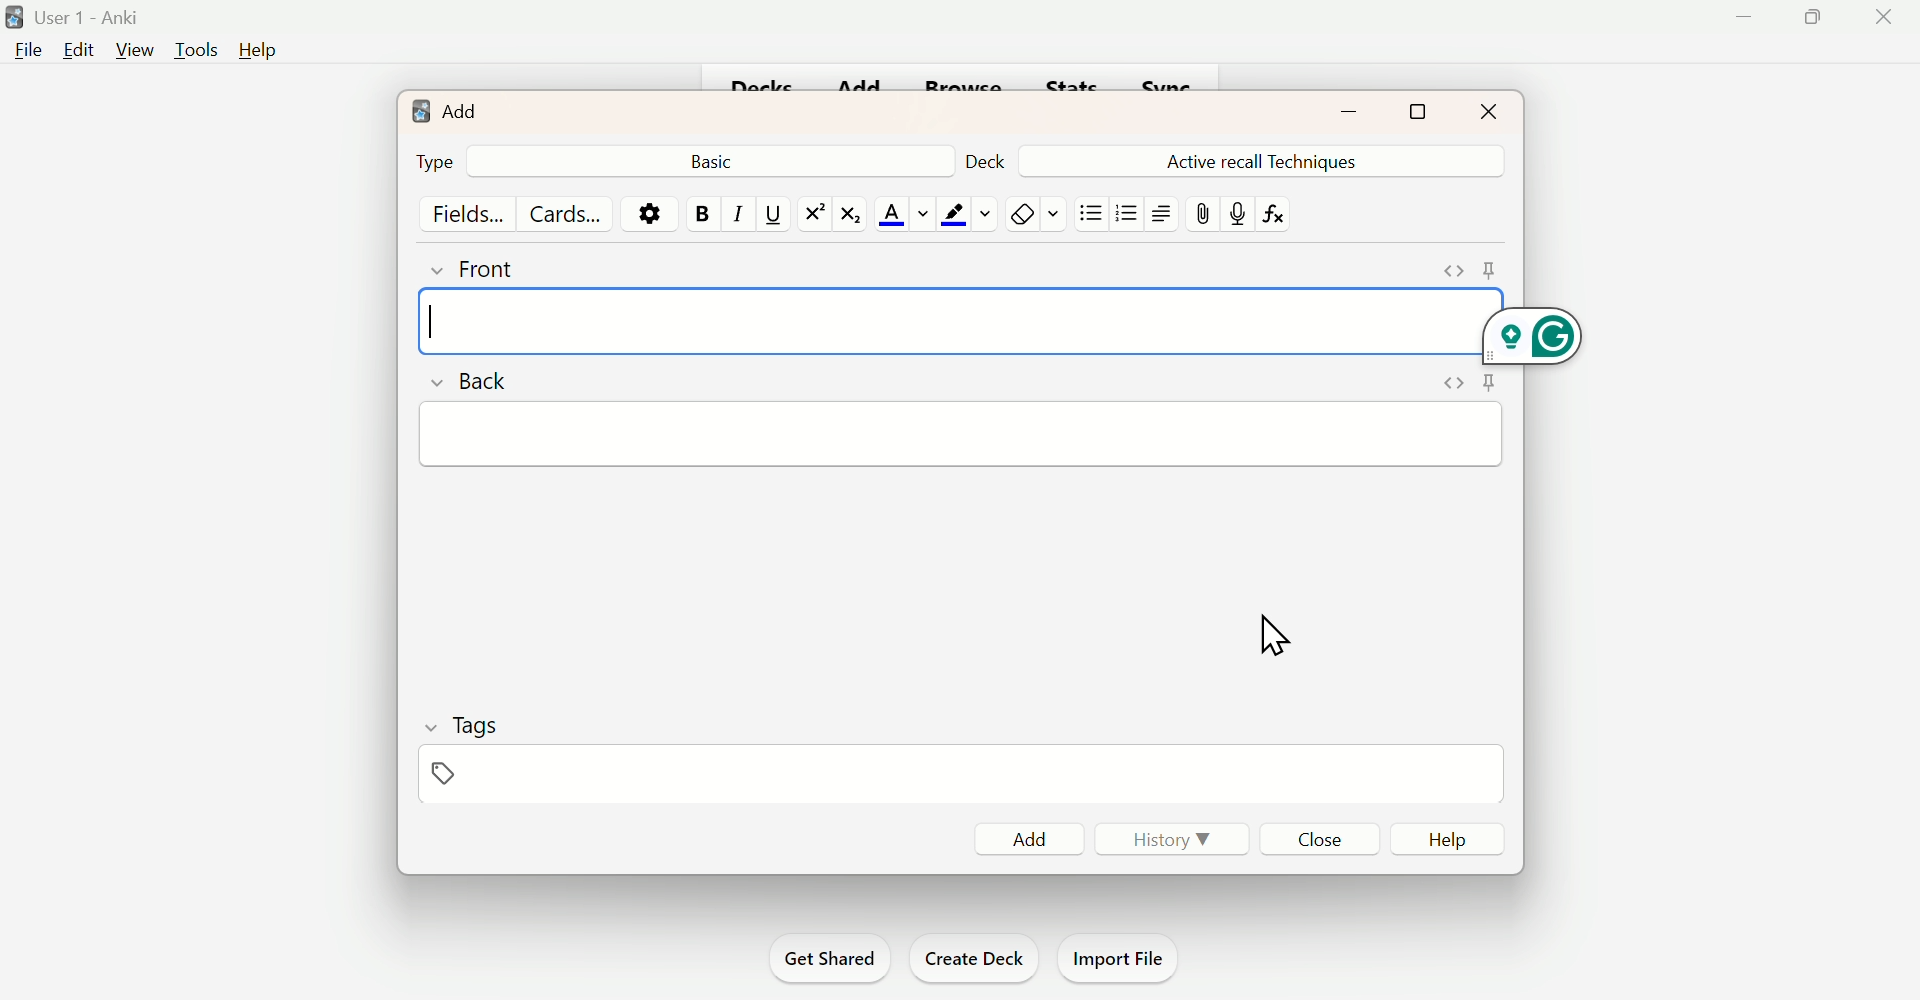 This screenshot has height=1000, width=1920. I want to click on Superscript, so click(811, 213).